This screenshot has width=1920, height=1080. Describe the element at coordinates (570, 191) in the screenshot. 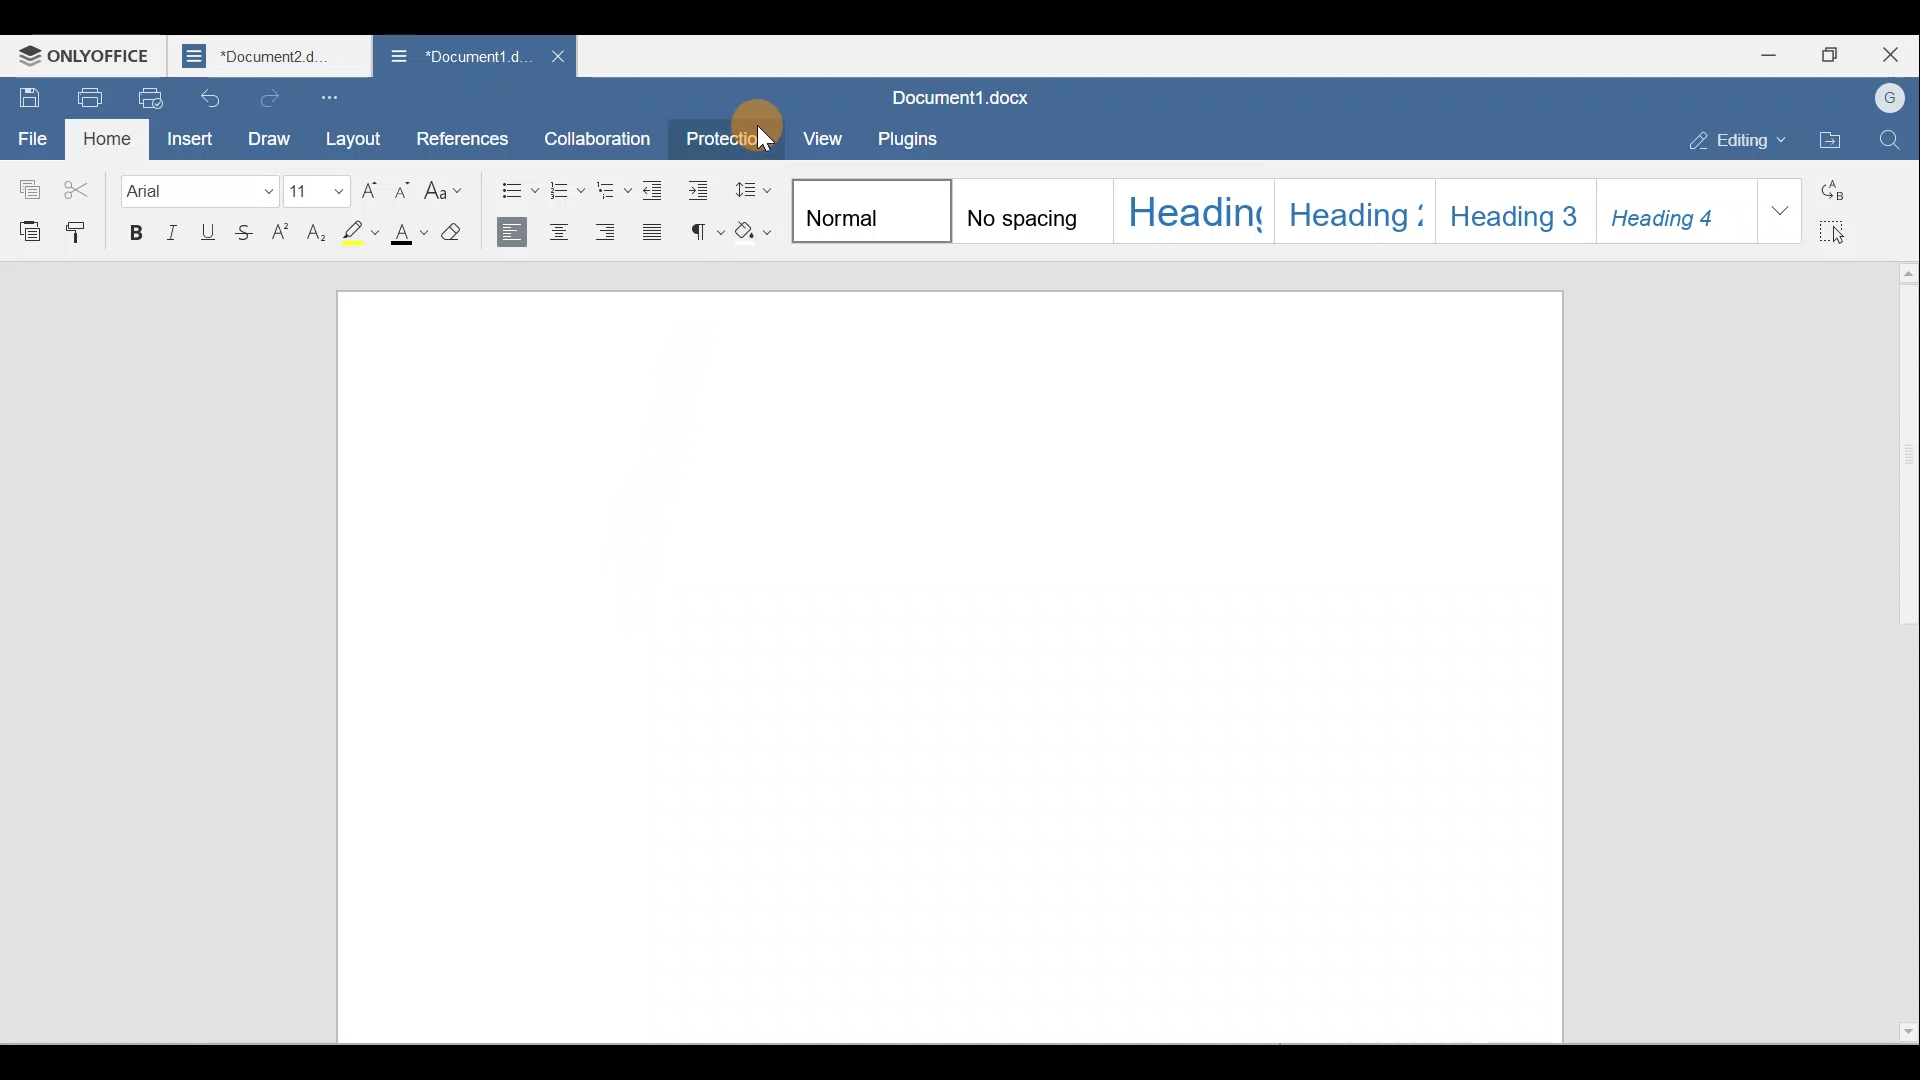

I see `Numbering` at that location.